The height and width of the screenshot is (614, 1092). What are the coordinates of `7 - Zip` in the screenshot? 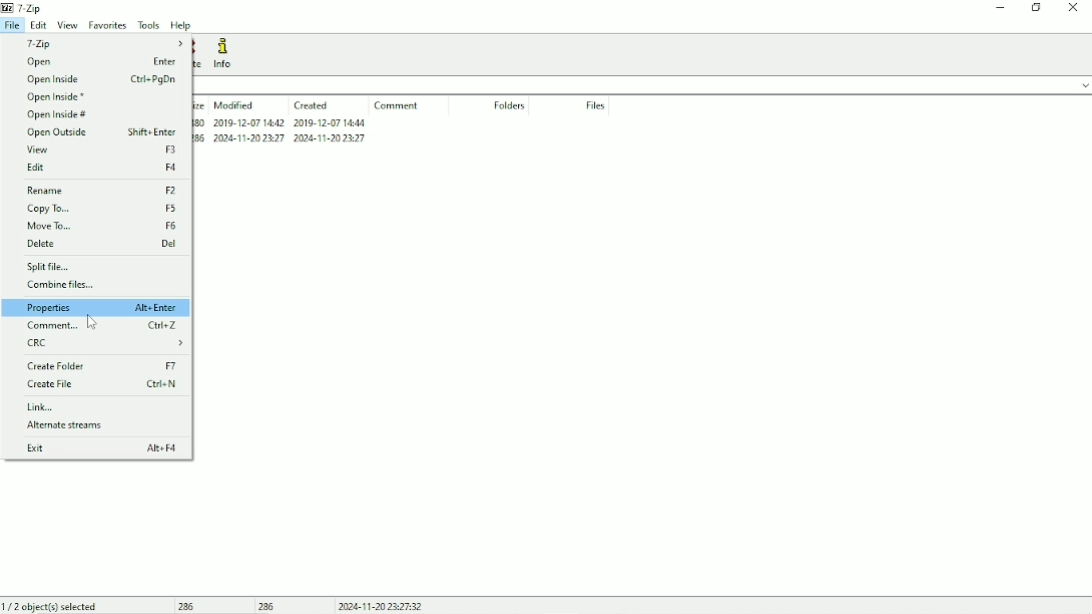 It's located at (32, 8).